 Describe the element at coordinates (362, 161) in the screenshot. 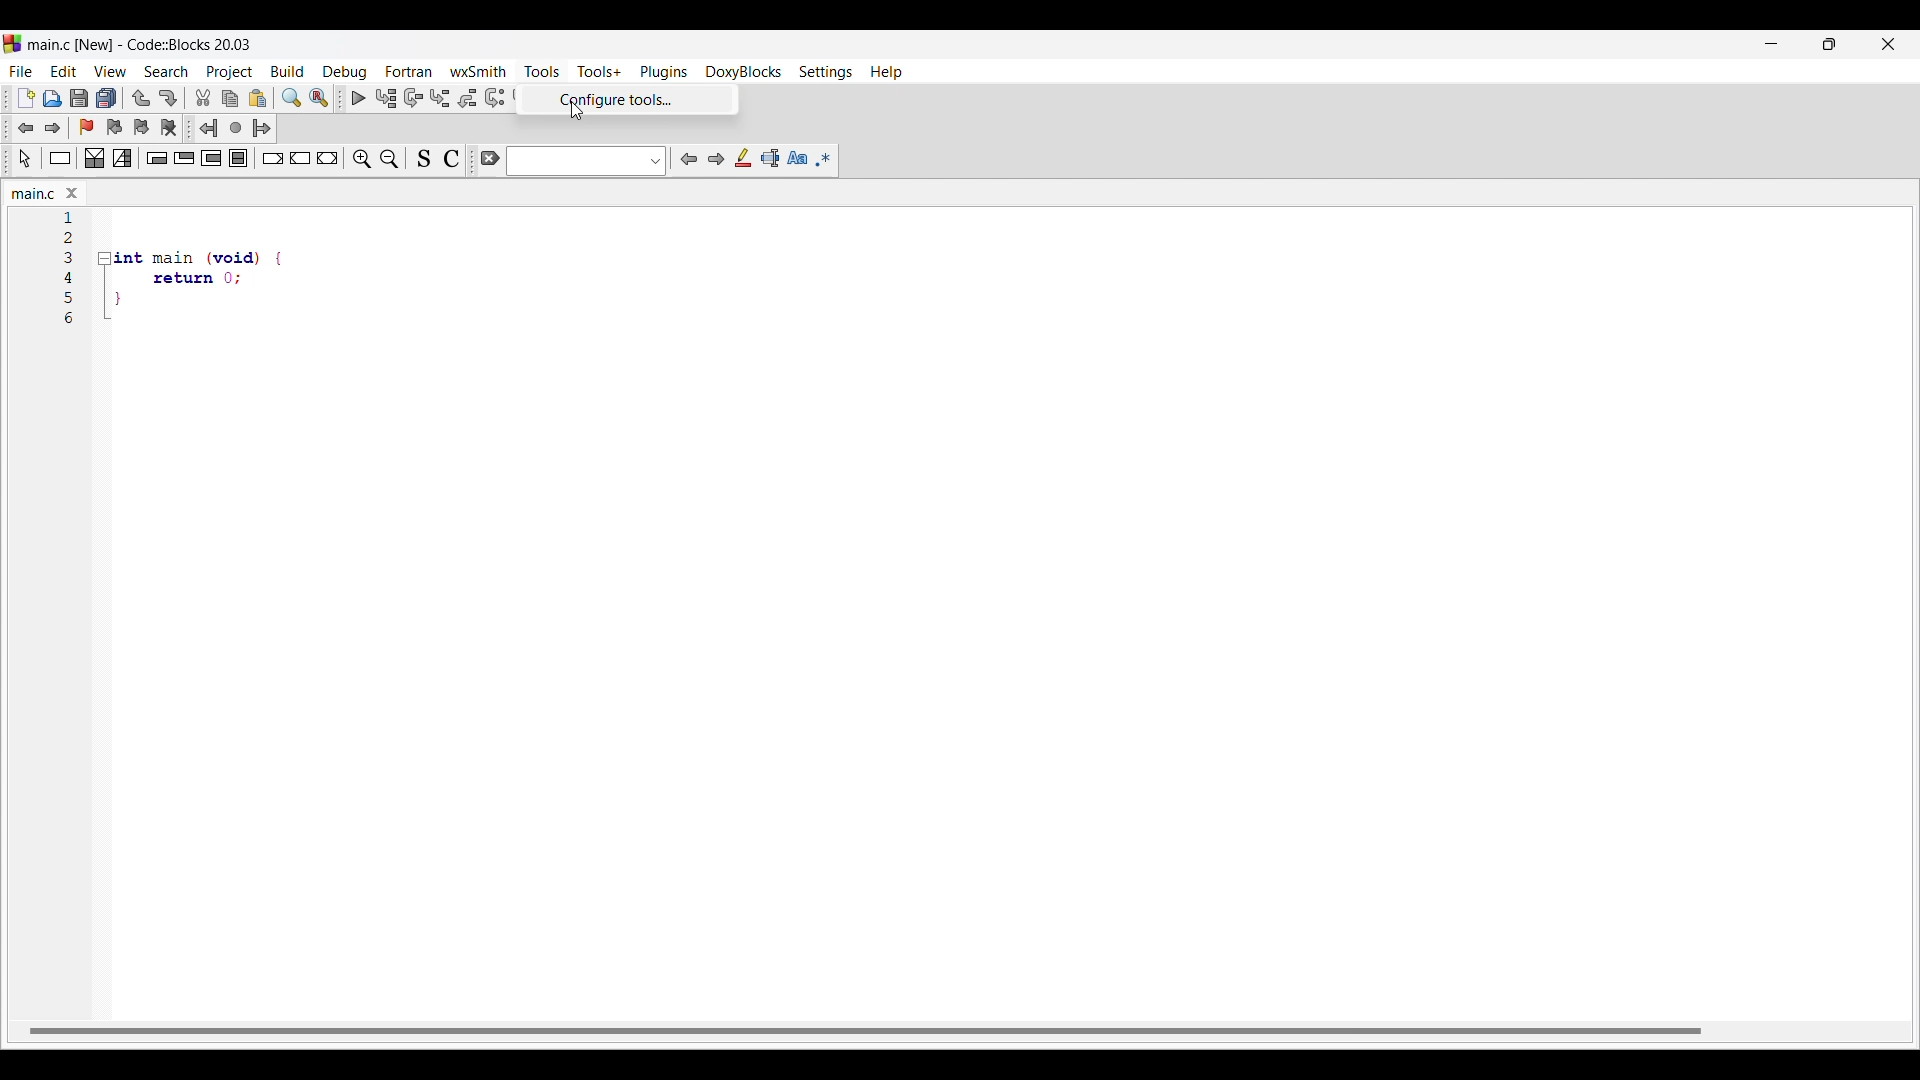

I see `Zoom in` at that location.